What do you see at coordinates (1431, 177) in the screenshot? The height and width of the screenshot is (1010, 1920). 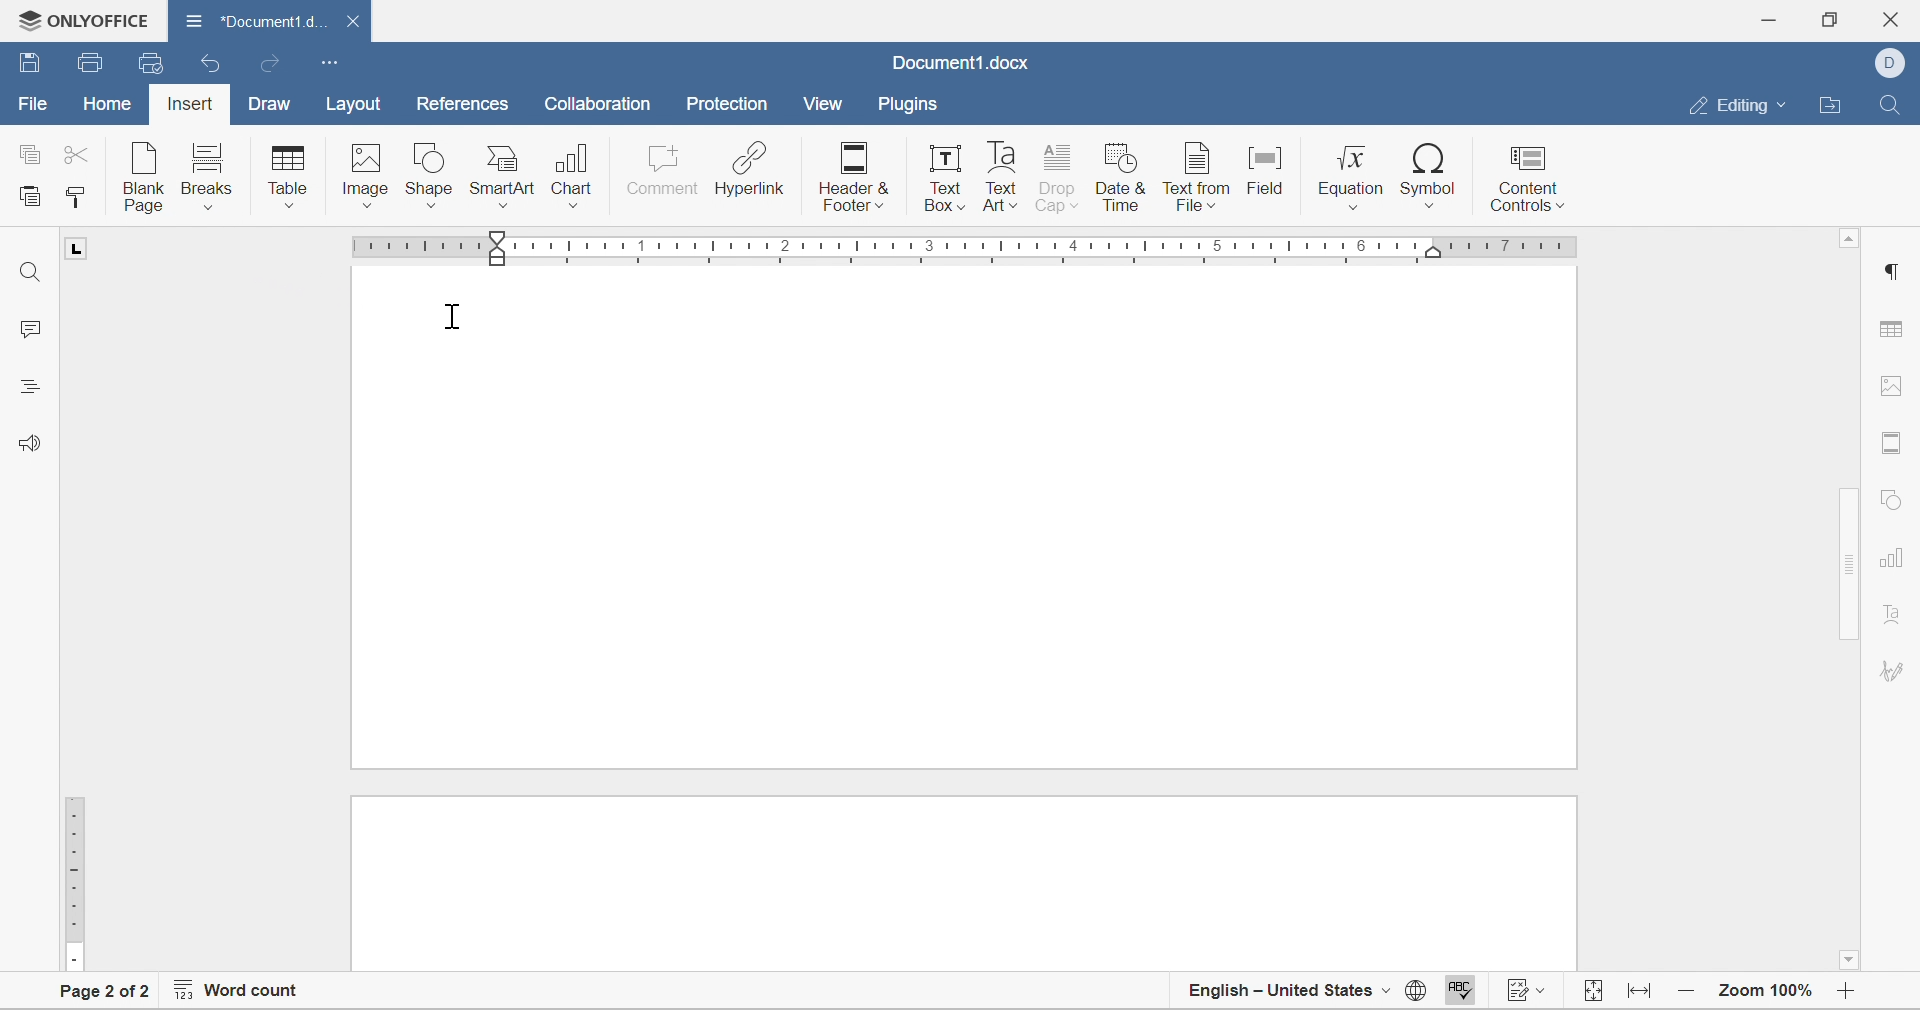 I see `Symbol` at bounding box center [1431, 177].